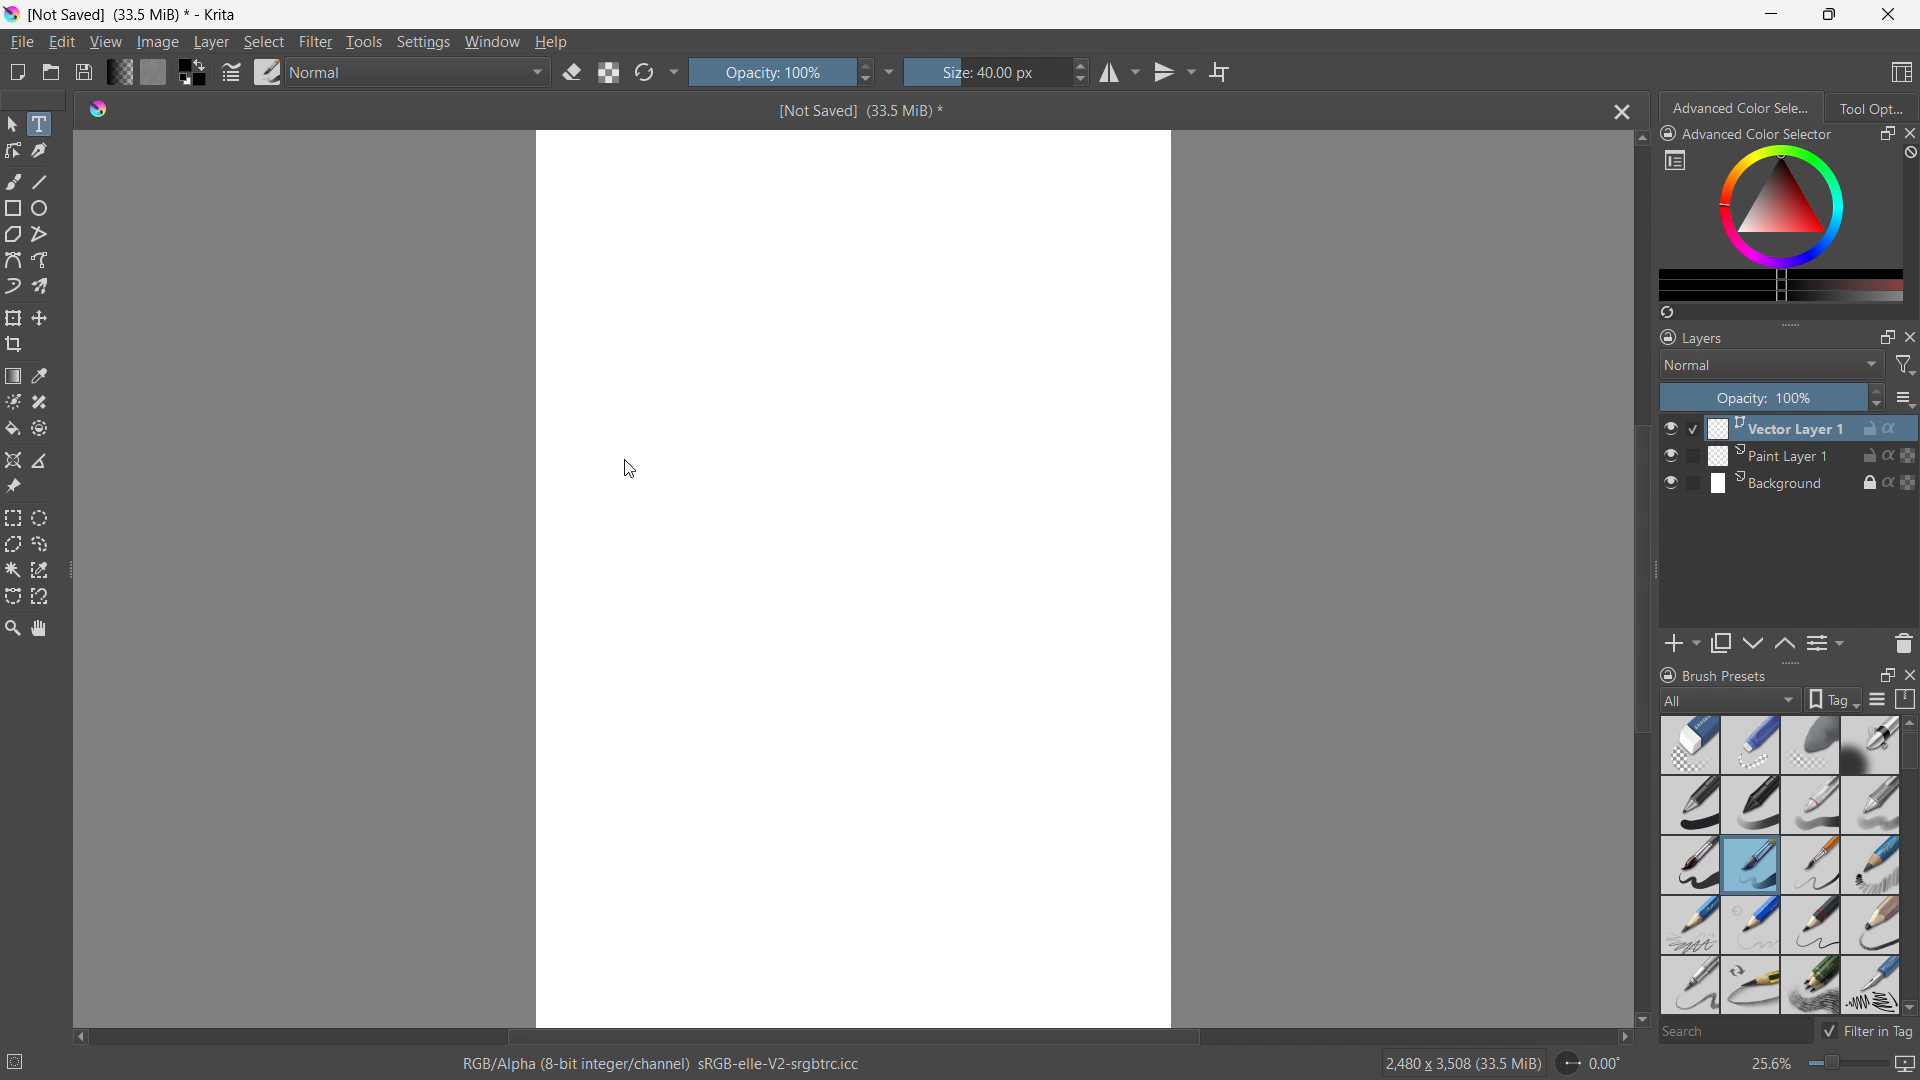  I want to click on save, so click(83, 72).